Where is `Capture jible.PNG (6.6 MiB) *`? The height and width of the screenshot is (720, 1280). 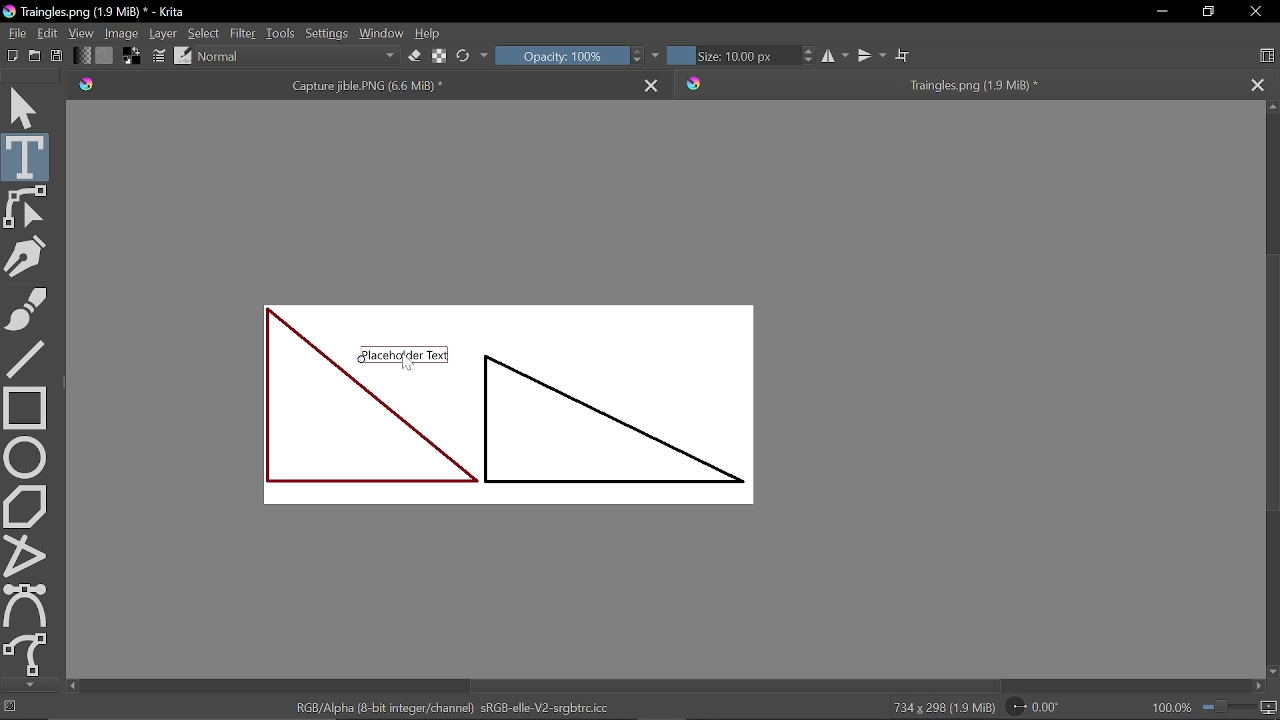 Capture jible.PNG (6.6 MiB) * is located at coordinates (349, 84).